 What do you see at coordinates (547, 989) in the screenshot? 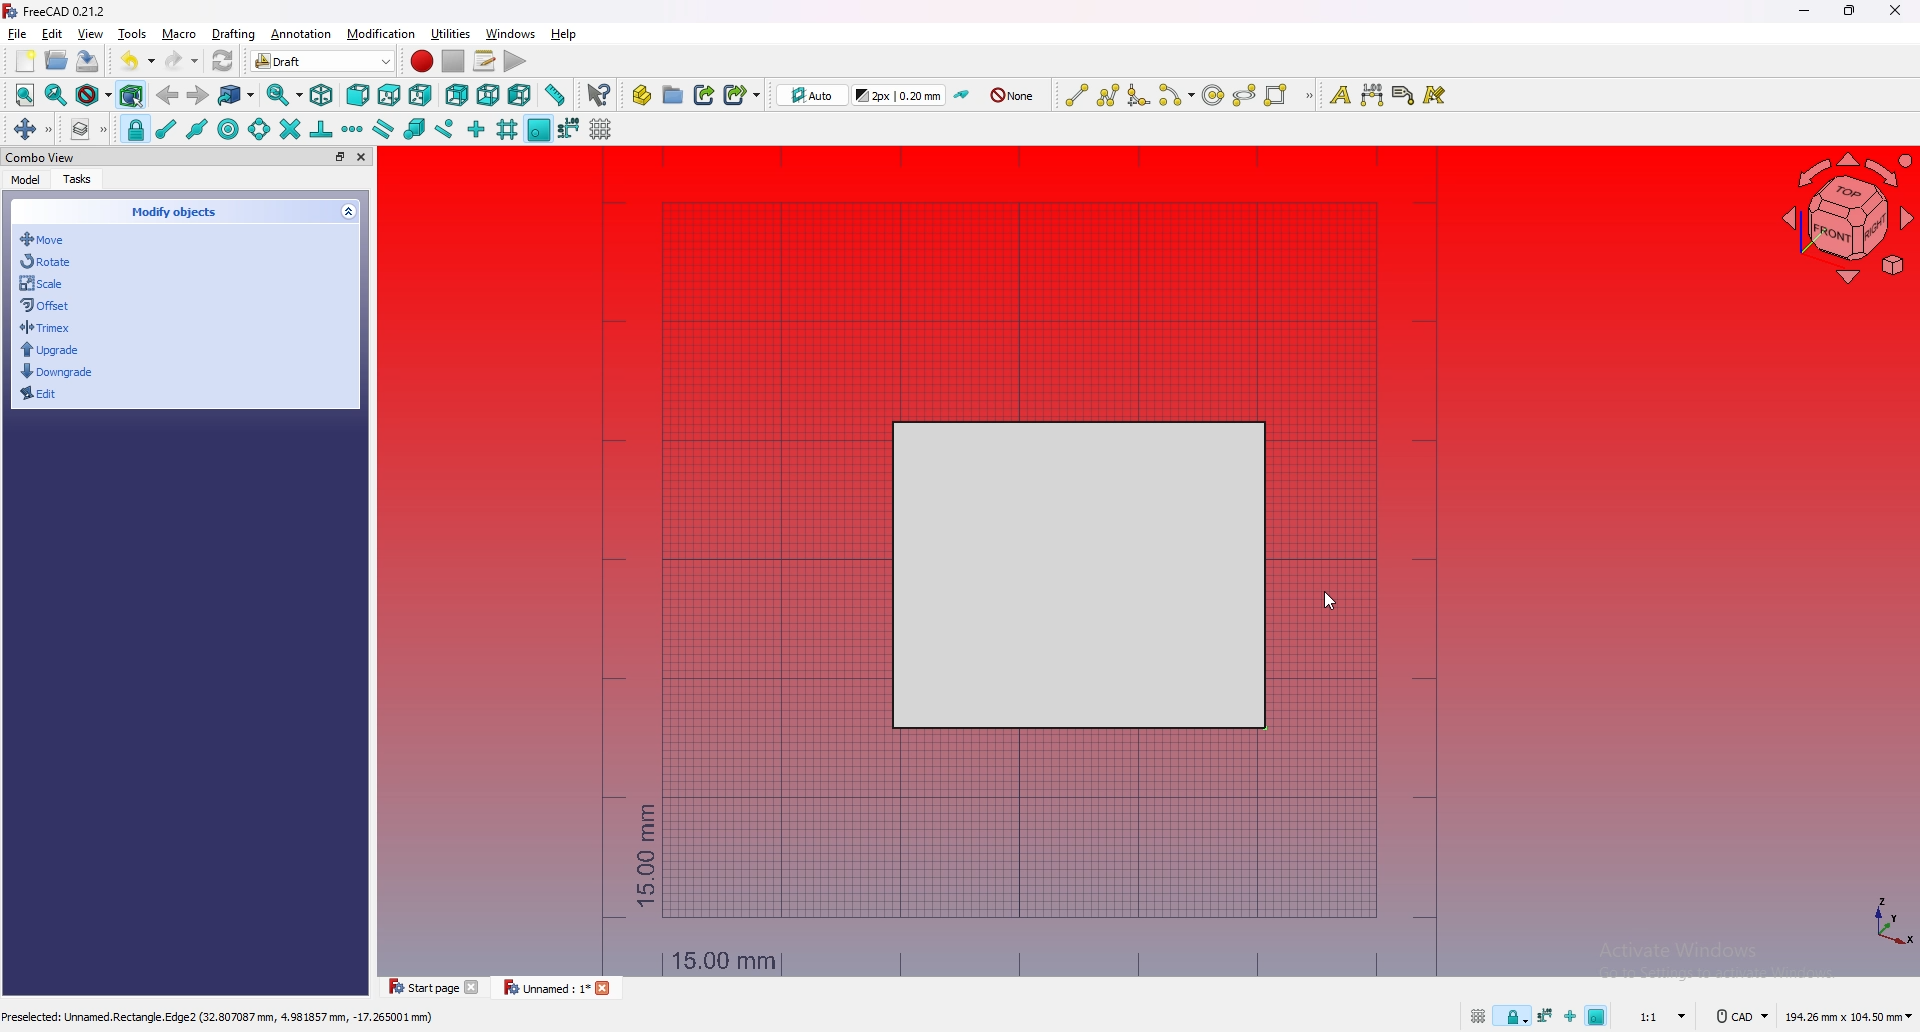
I see `unnamed : 1*` at bounding box center [547, 989].